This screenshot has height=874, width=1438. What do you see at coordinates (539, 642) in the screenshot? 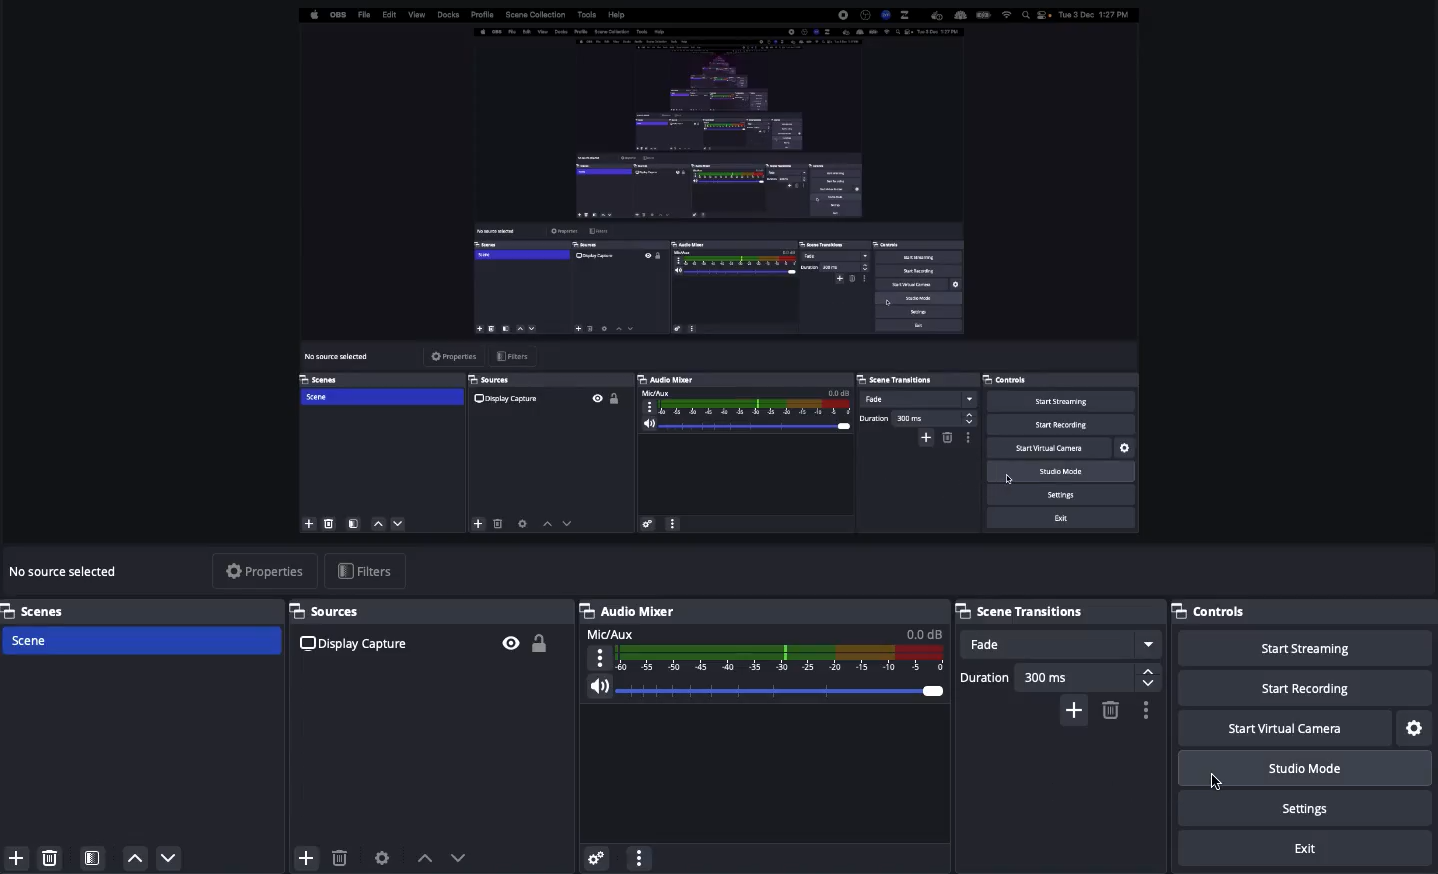
I see `Unlocked` at bounding box center [539, 642].